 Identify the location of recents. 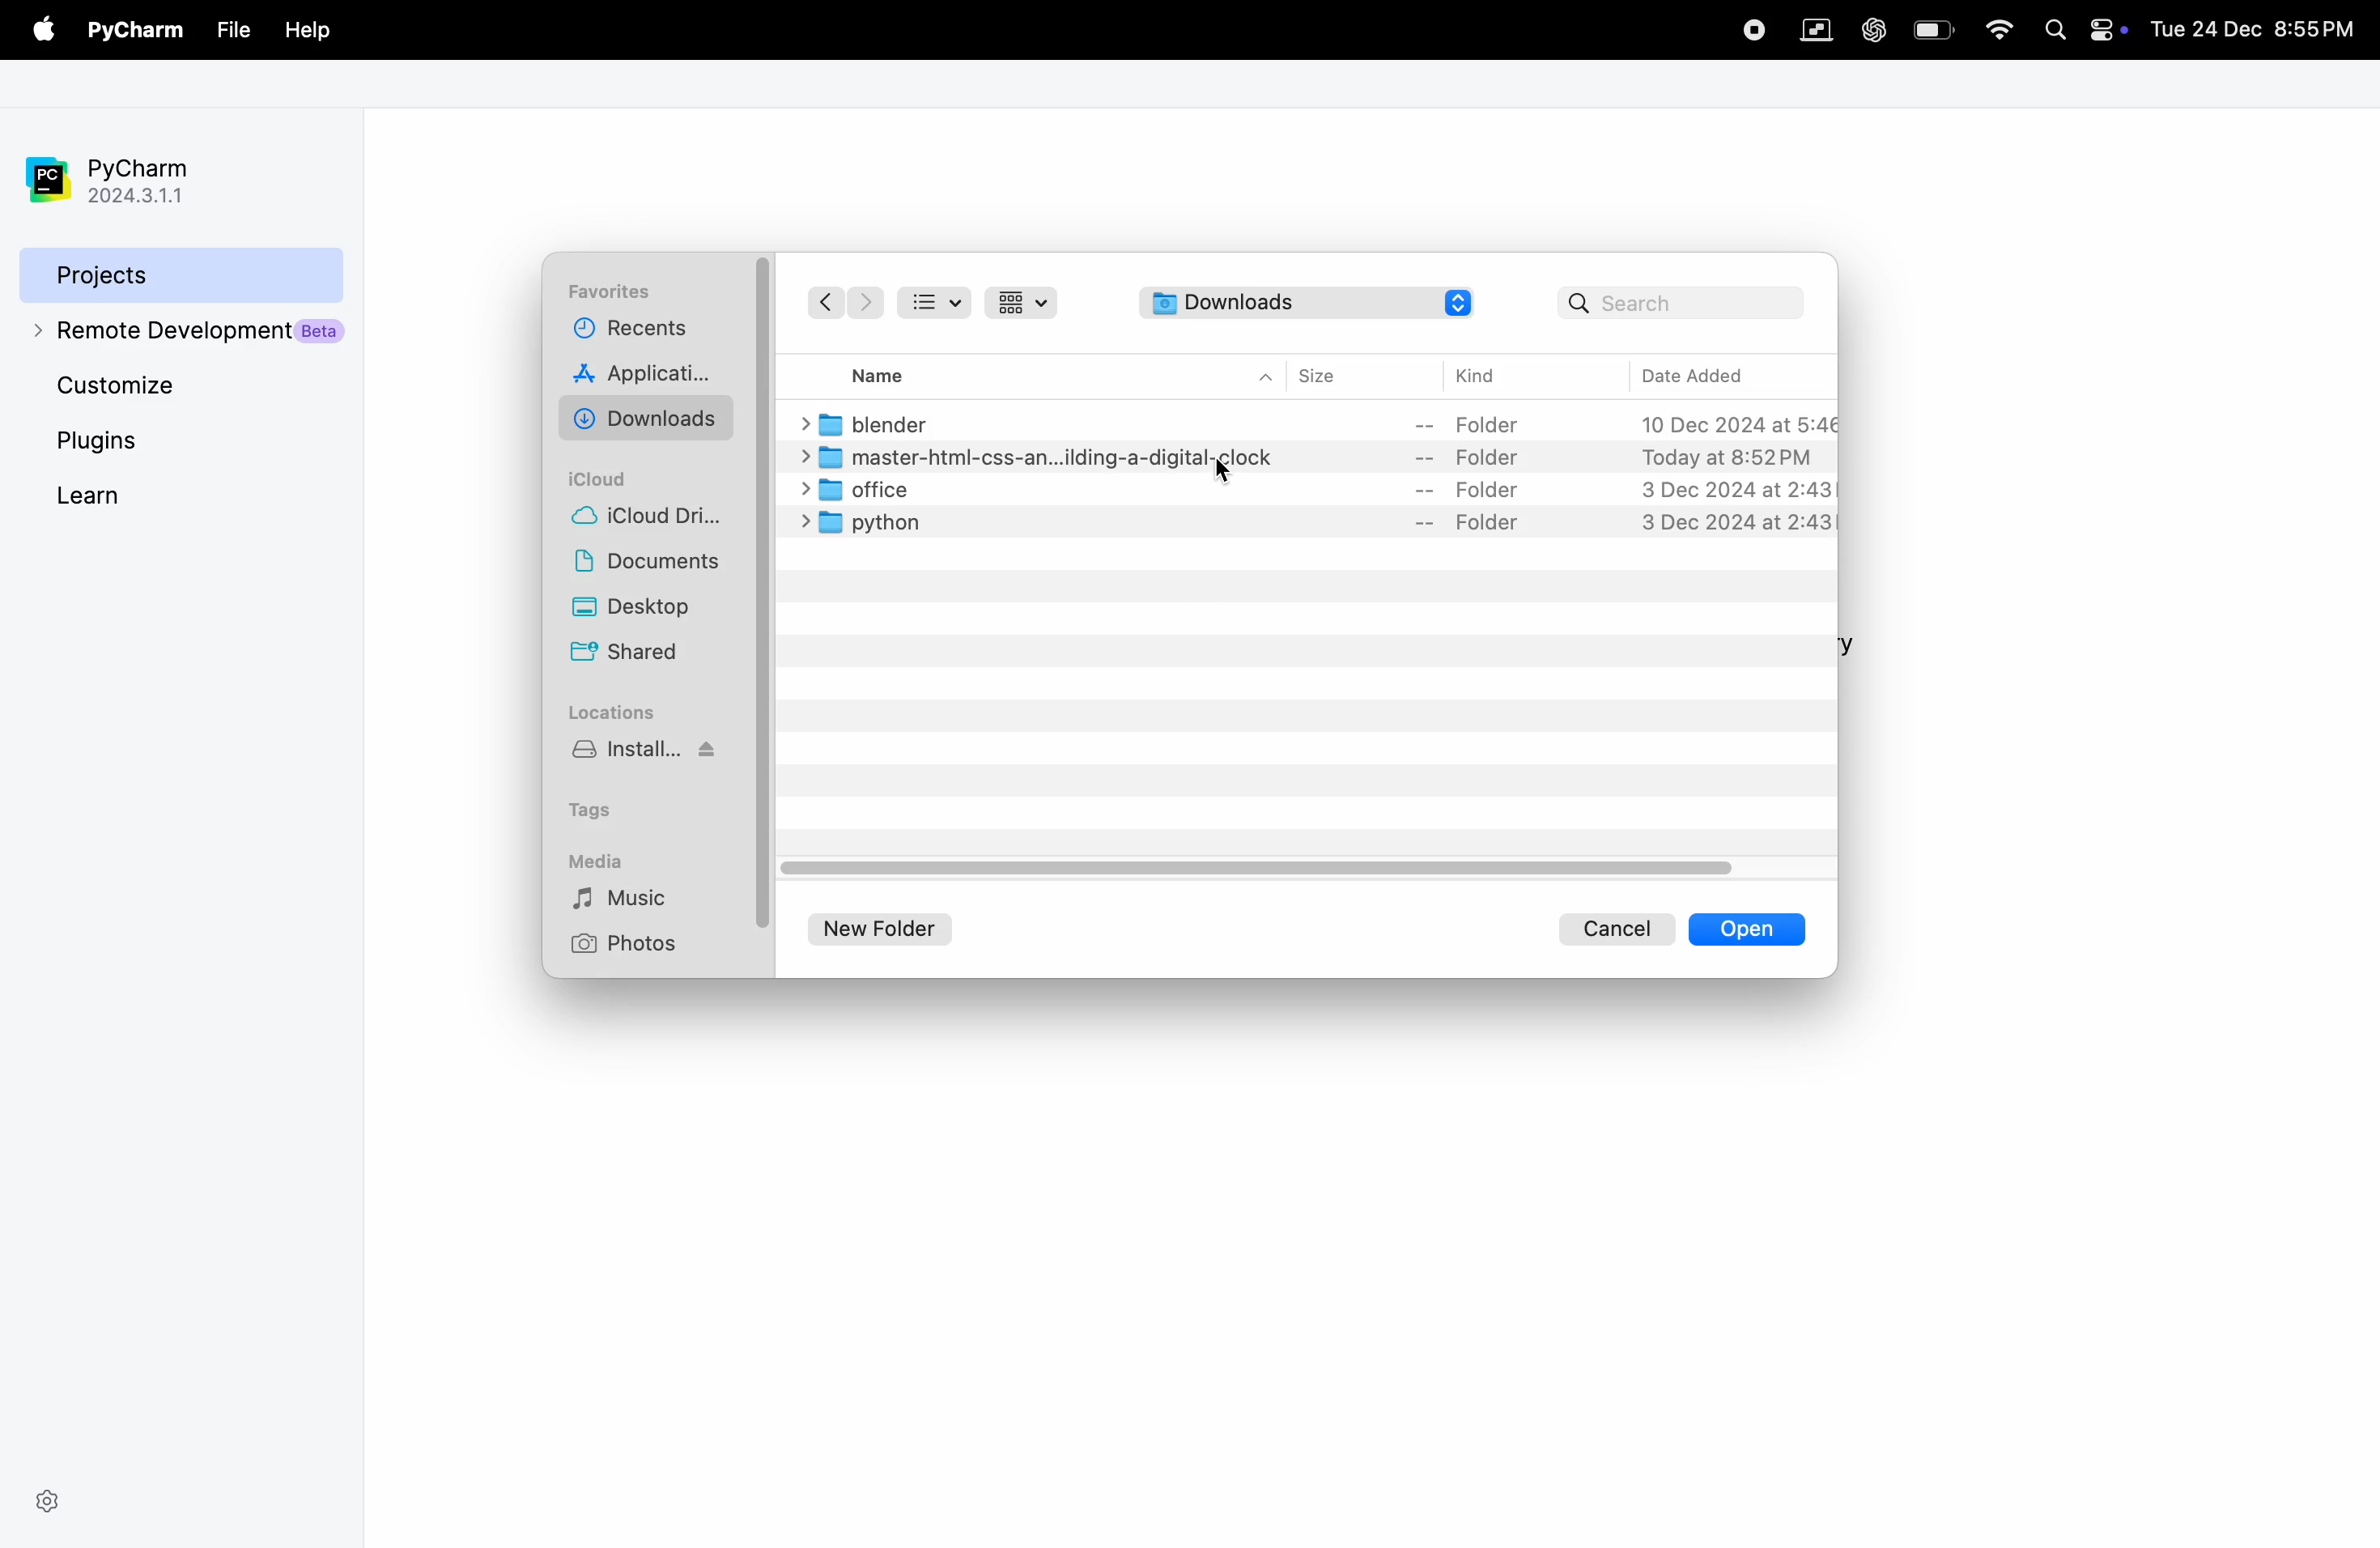
(627, 334).